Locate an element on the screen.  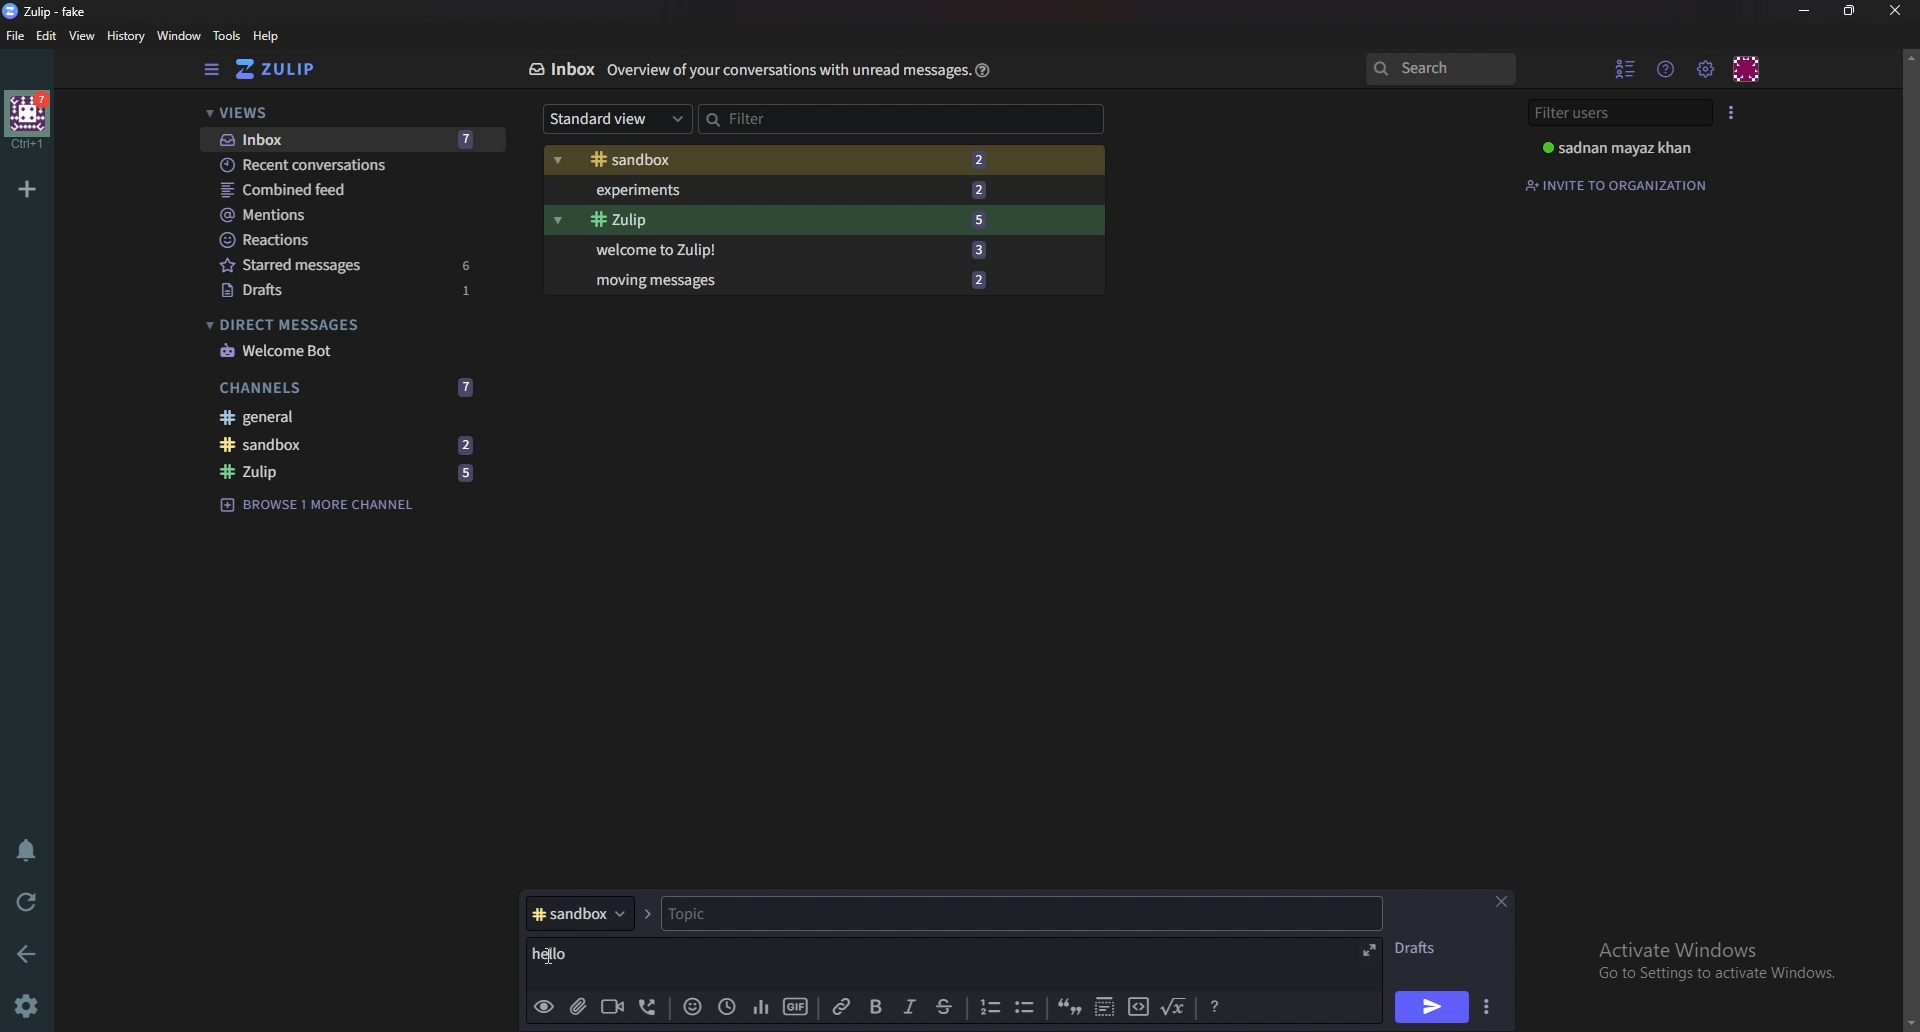
Message formatting is located at coordinates (1212, 1005).